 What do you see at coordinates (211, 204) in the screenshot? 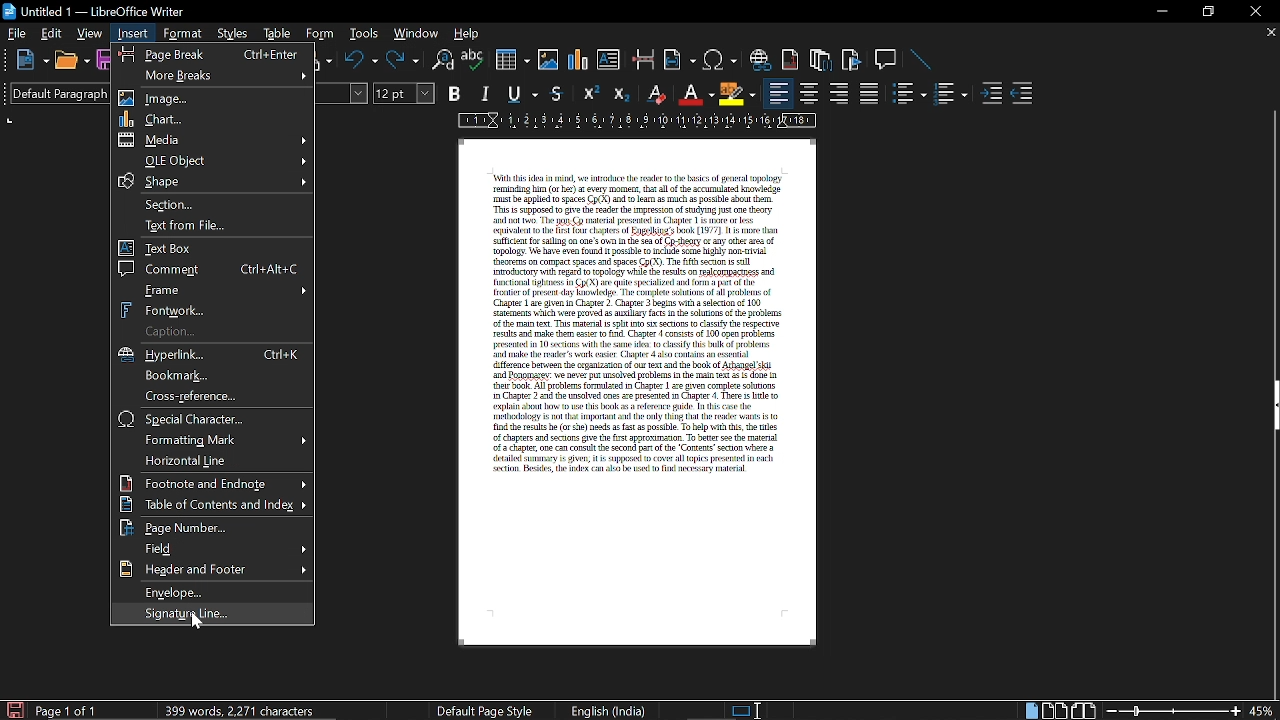
I see `section` at bounding box center [211, 204].